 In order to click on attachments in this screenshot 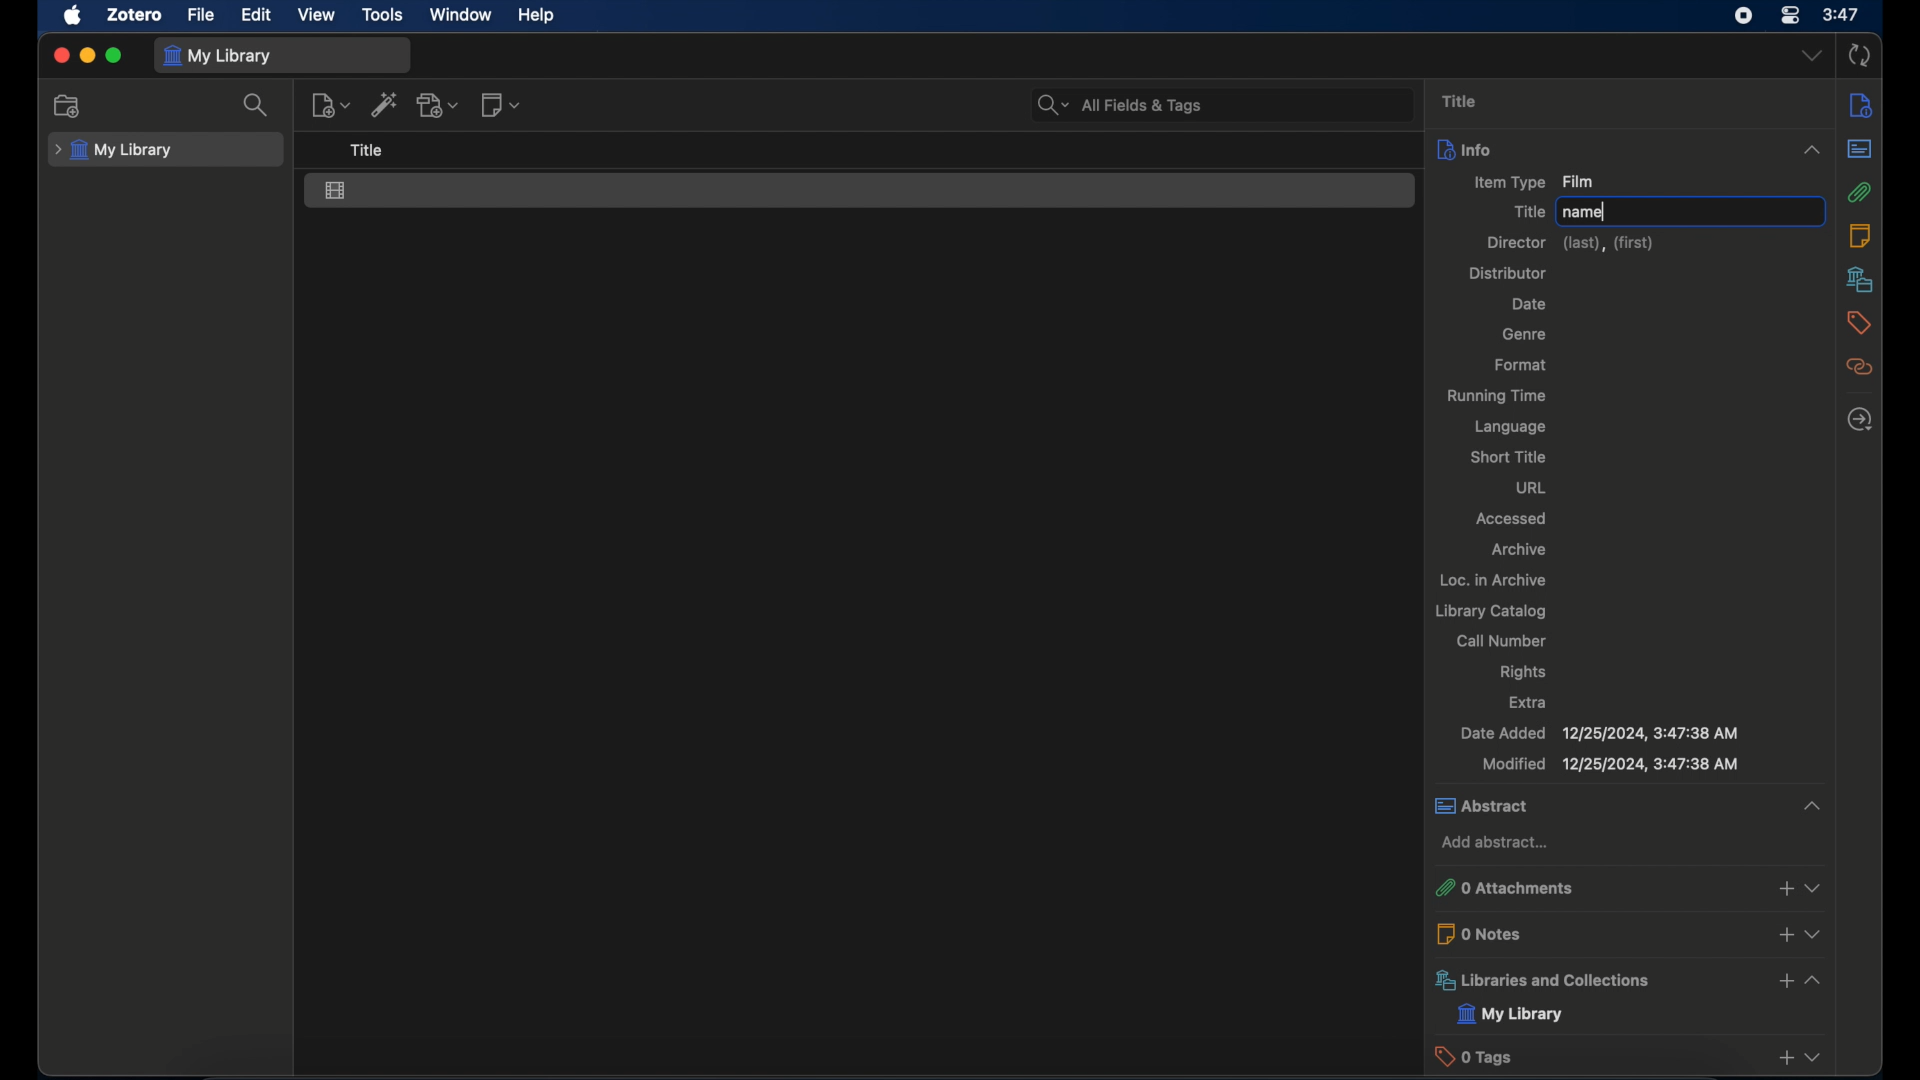, I will do `click(1861, 192)`.